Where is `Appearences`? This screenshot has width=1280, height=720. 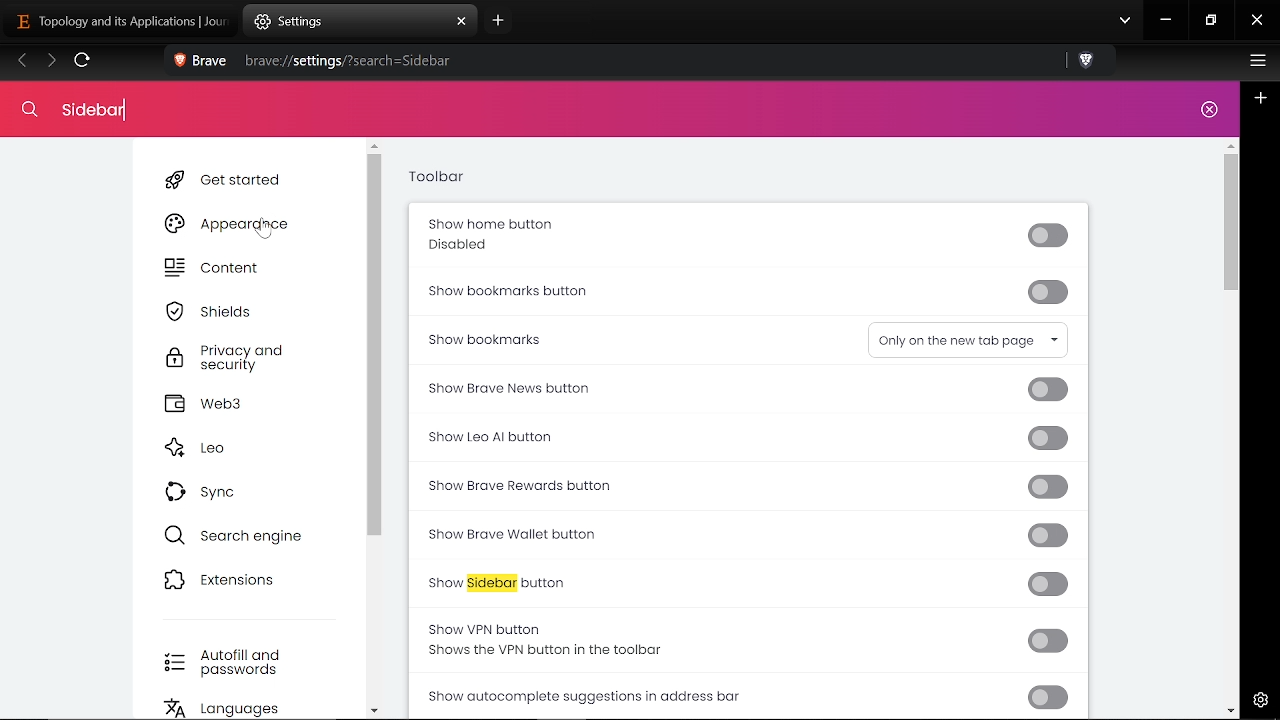
Appearences is located at coordinates (231, 223).